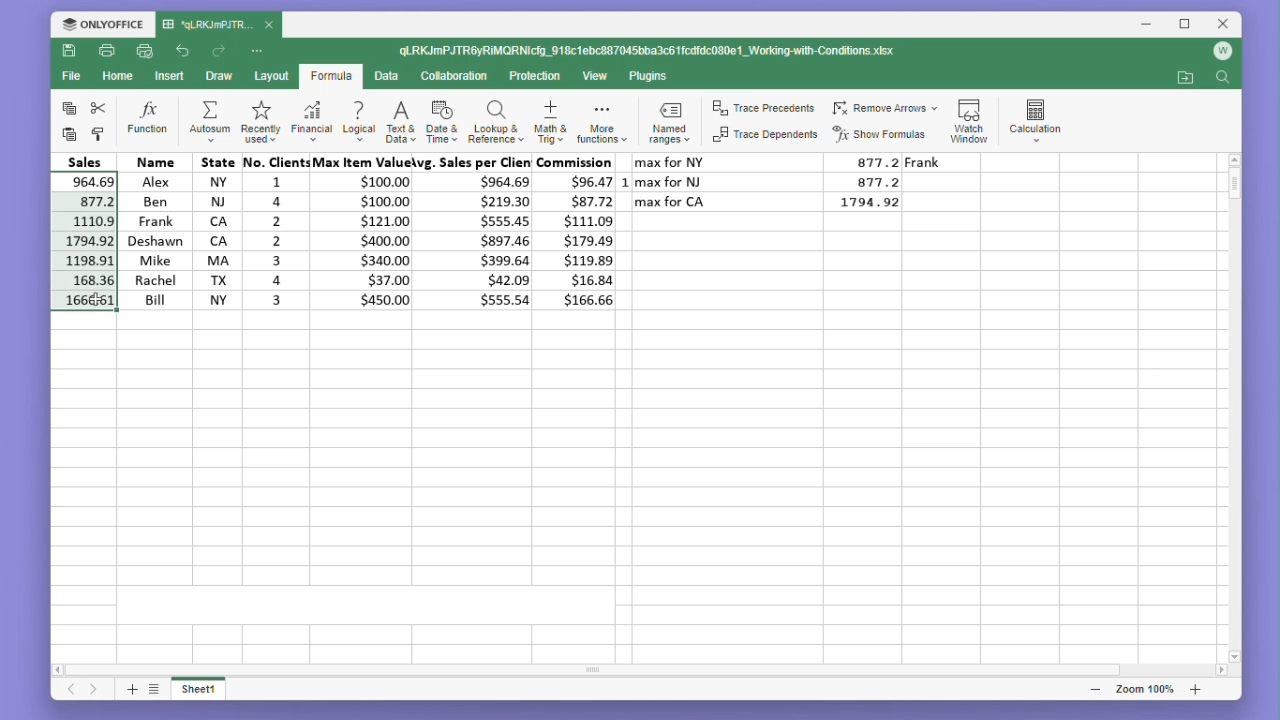 Image resolution: width=1280 pixels, height=720 pixels. Describe the element at coordinates (441, 119) in the screenshot. I see `Date and time` at that location.